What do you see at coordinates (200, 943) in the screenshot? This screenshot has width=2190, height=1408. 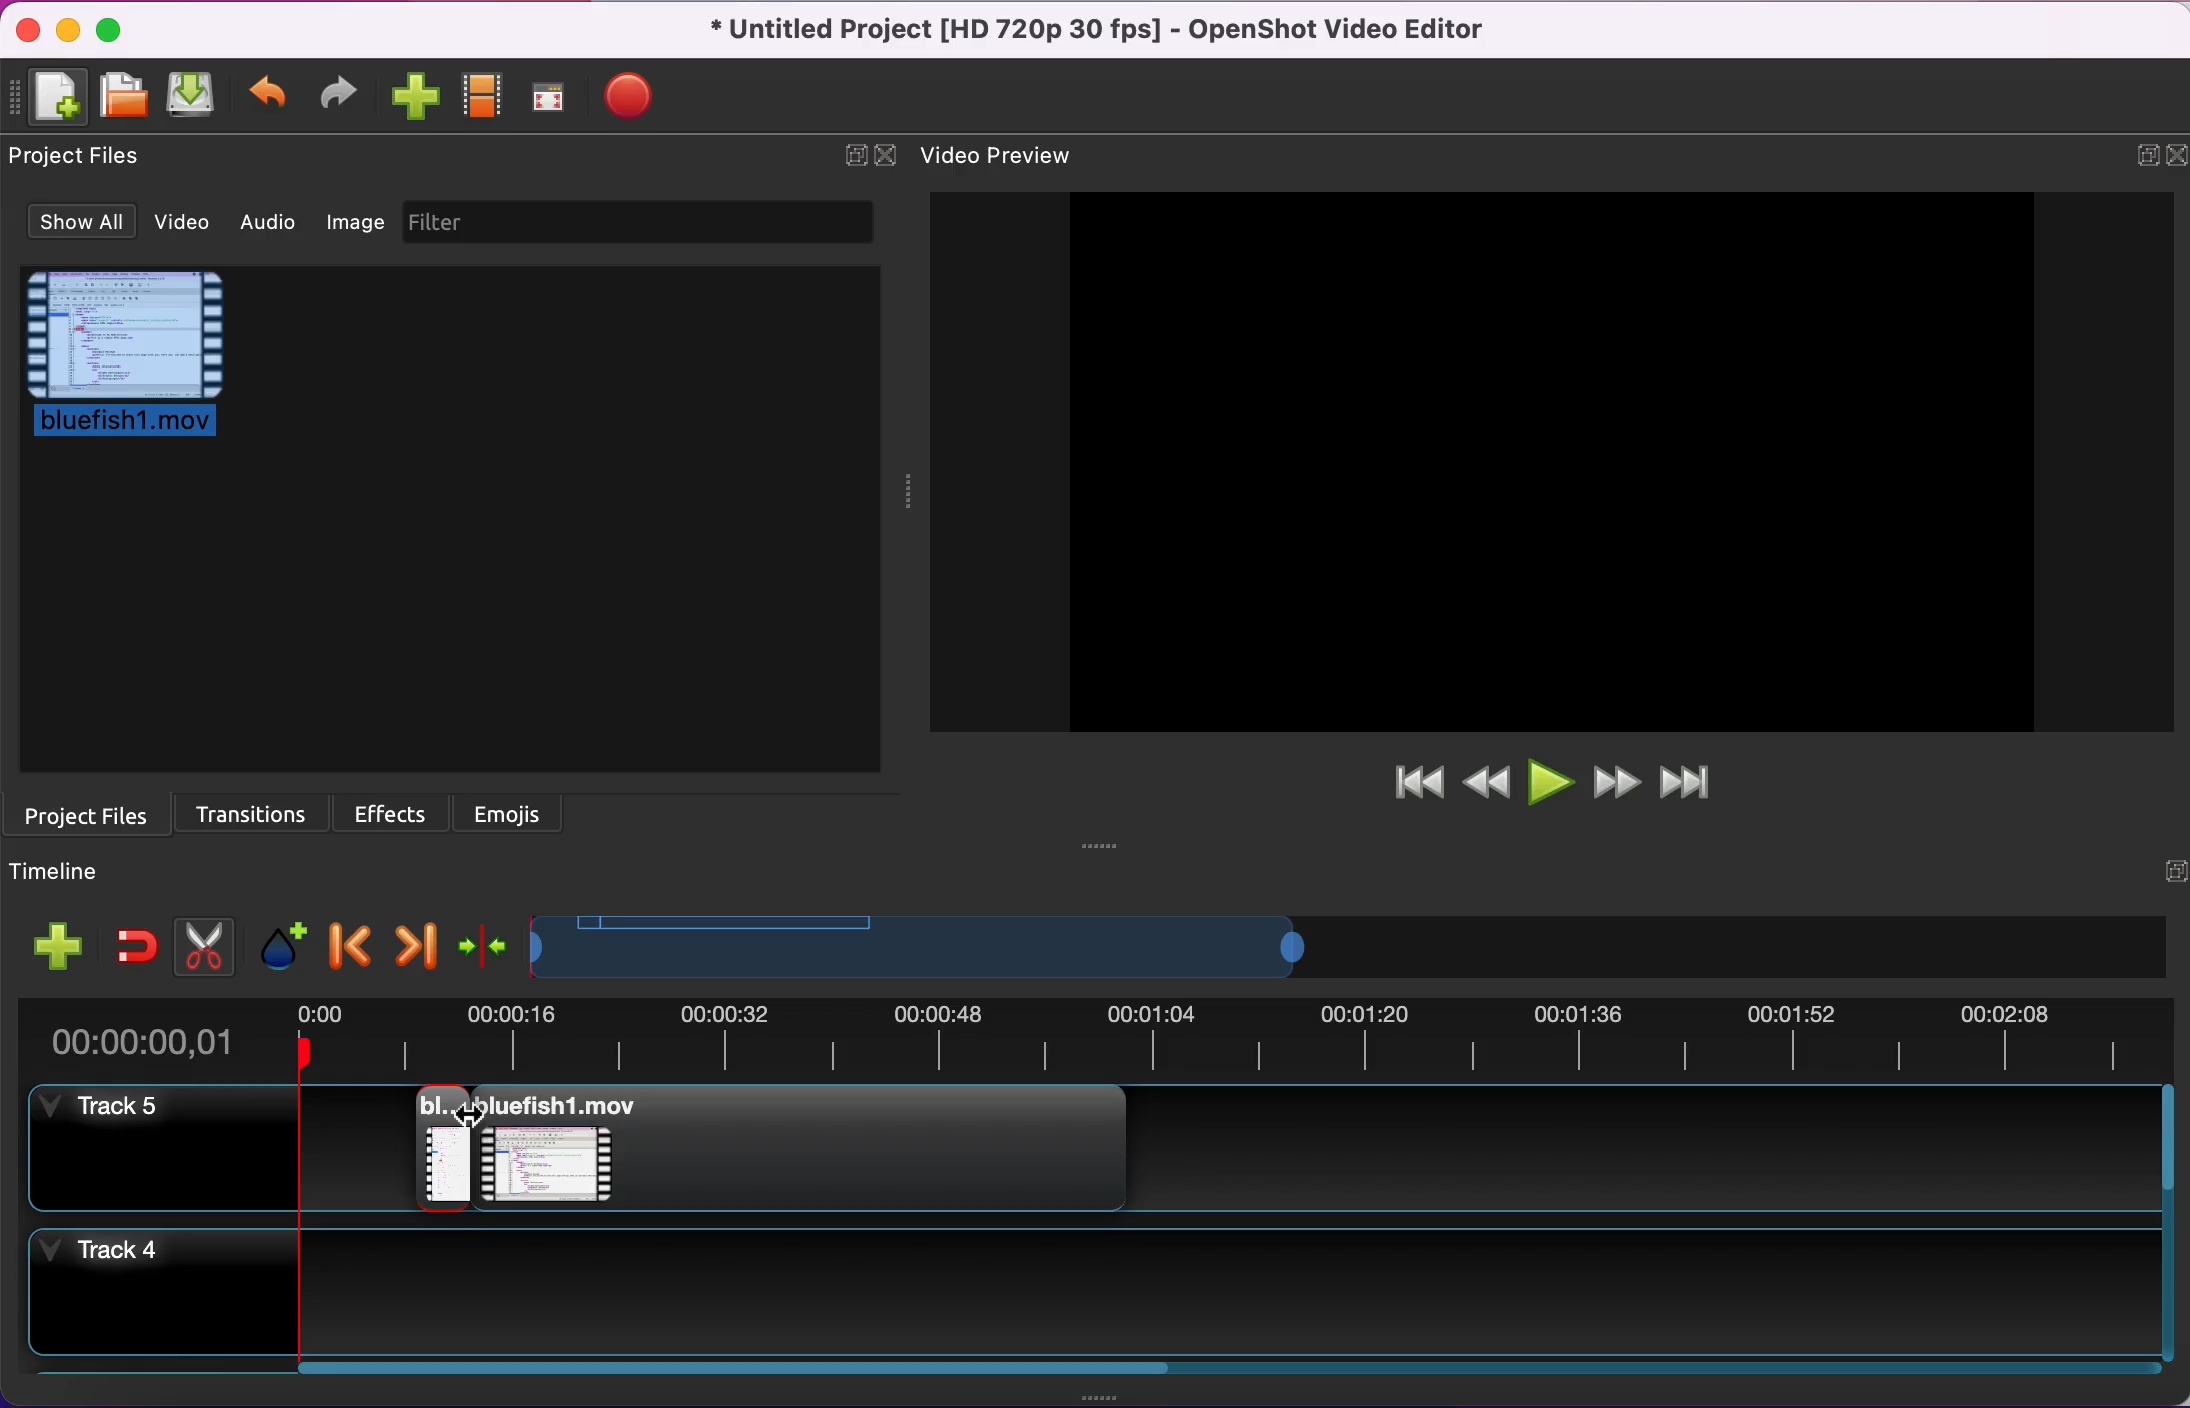 I see `cut` at bounding box center [200, 943].